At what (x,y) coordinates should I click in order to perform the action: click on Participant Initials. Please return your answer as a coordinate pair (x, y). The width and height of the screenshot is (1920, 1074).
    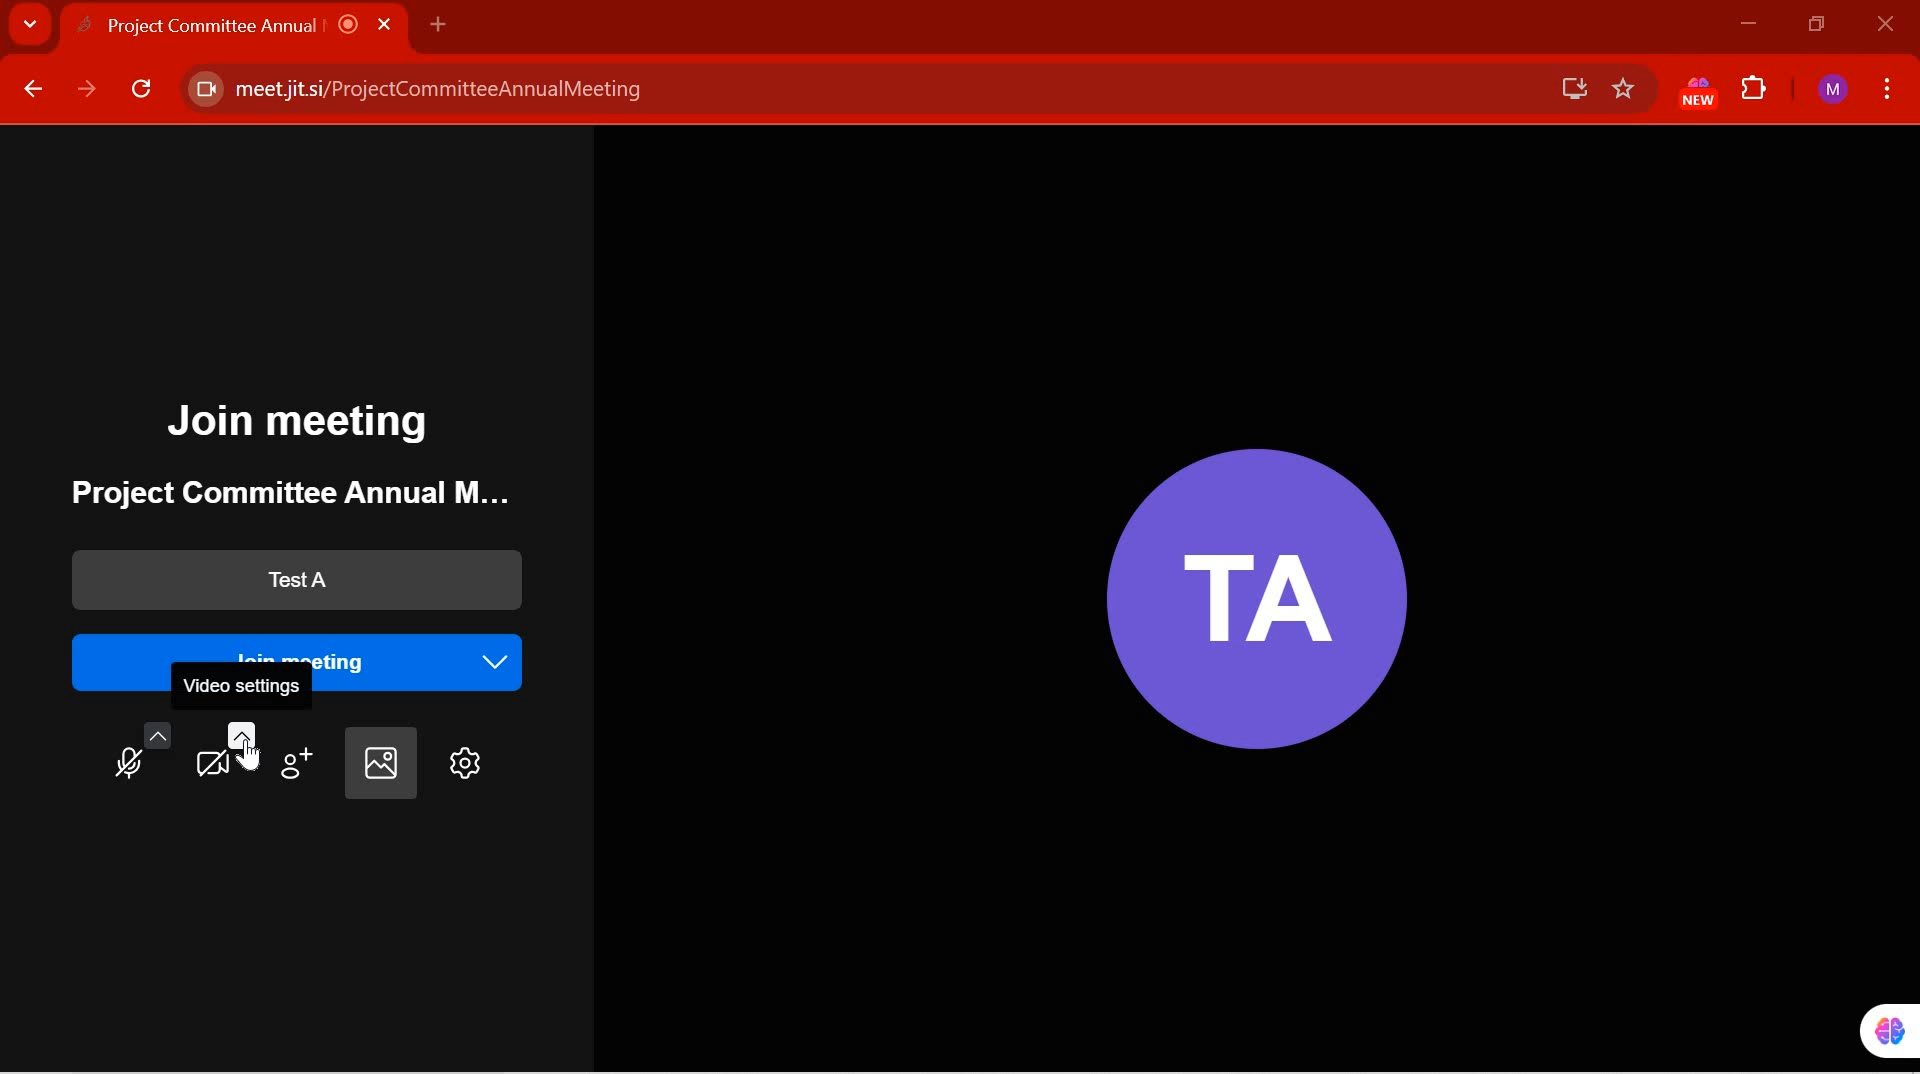
    Looking at the image, I should click on (1246, 585).